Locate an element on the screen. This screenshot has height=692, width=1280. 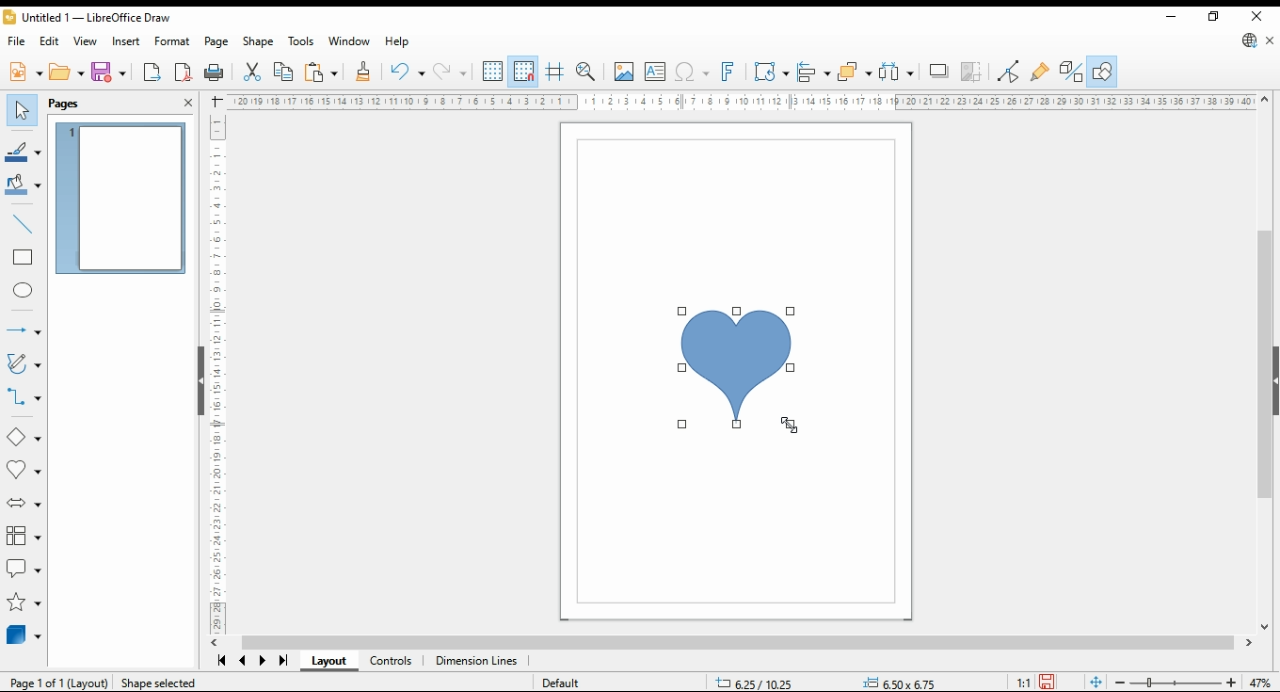
callout shapes is located at coordinates (24, 564).